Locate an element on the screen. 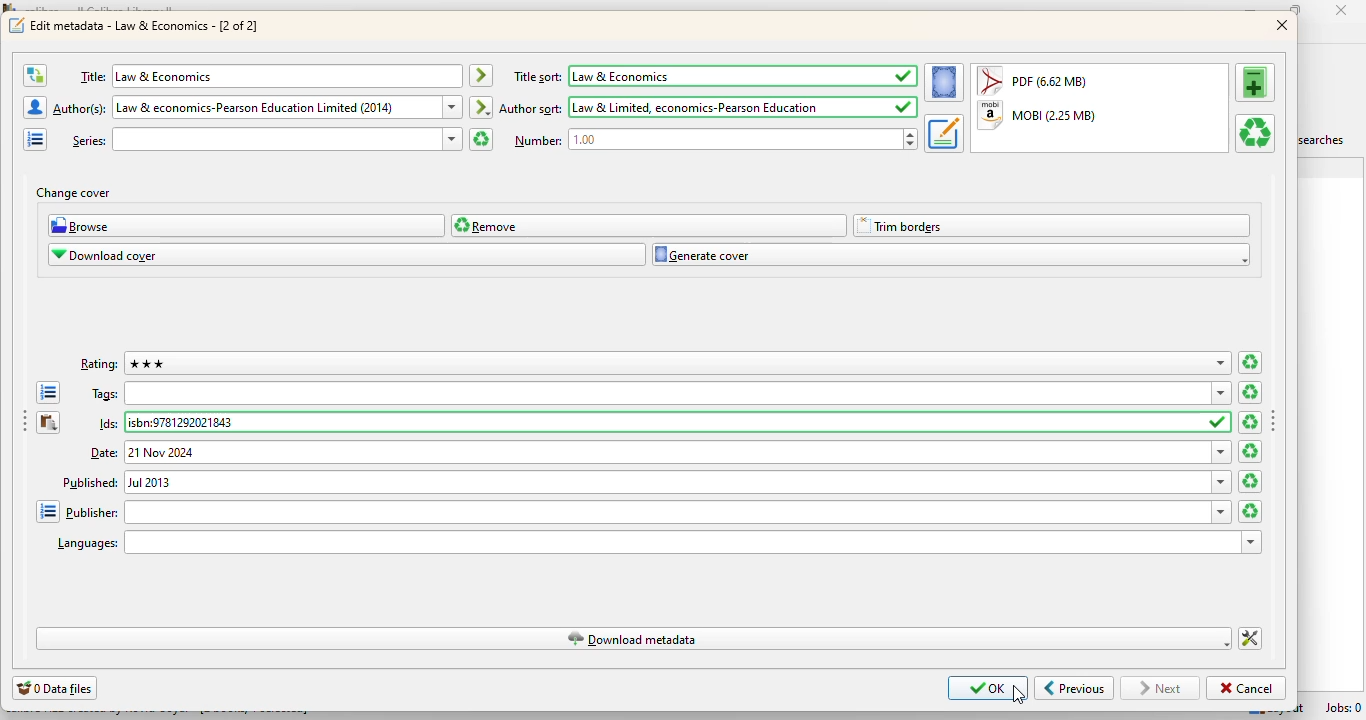  OK is located at coordinates (989, 688).